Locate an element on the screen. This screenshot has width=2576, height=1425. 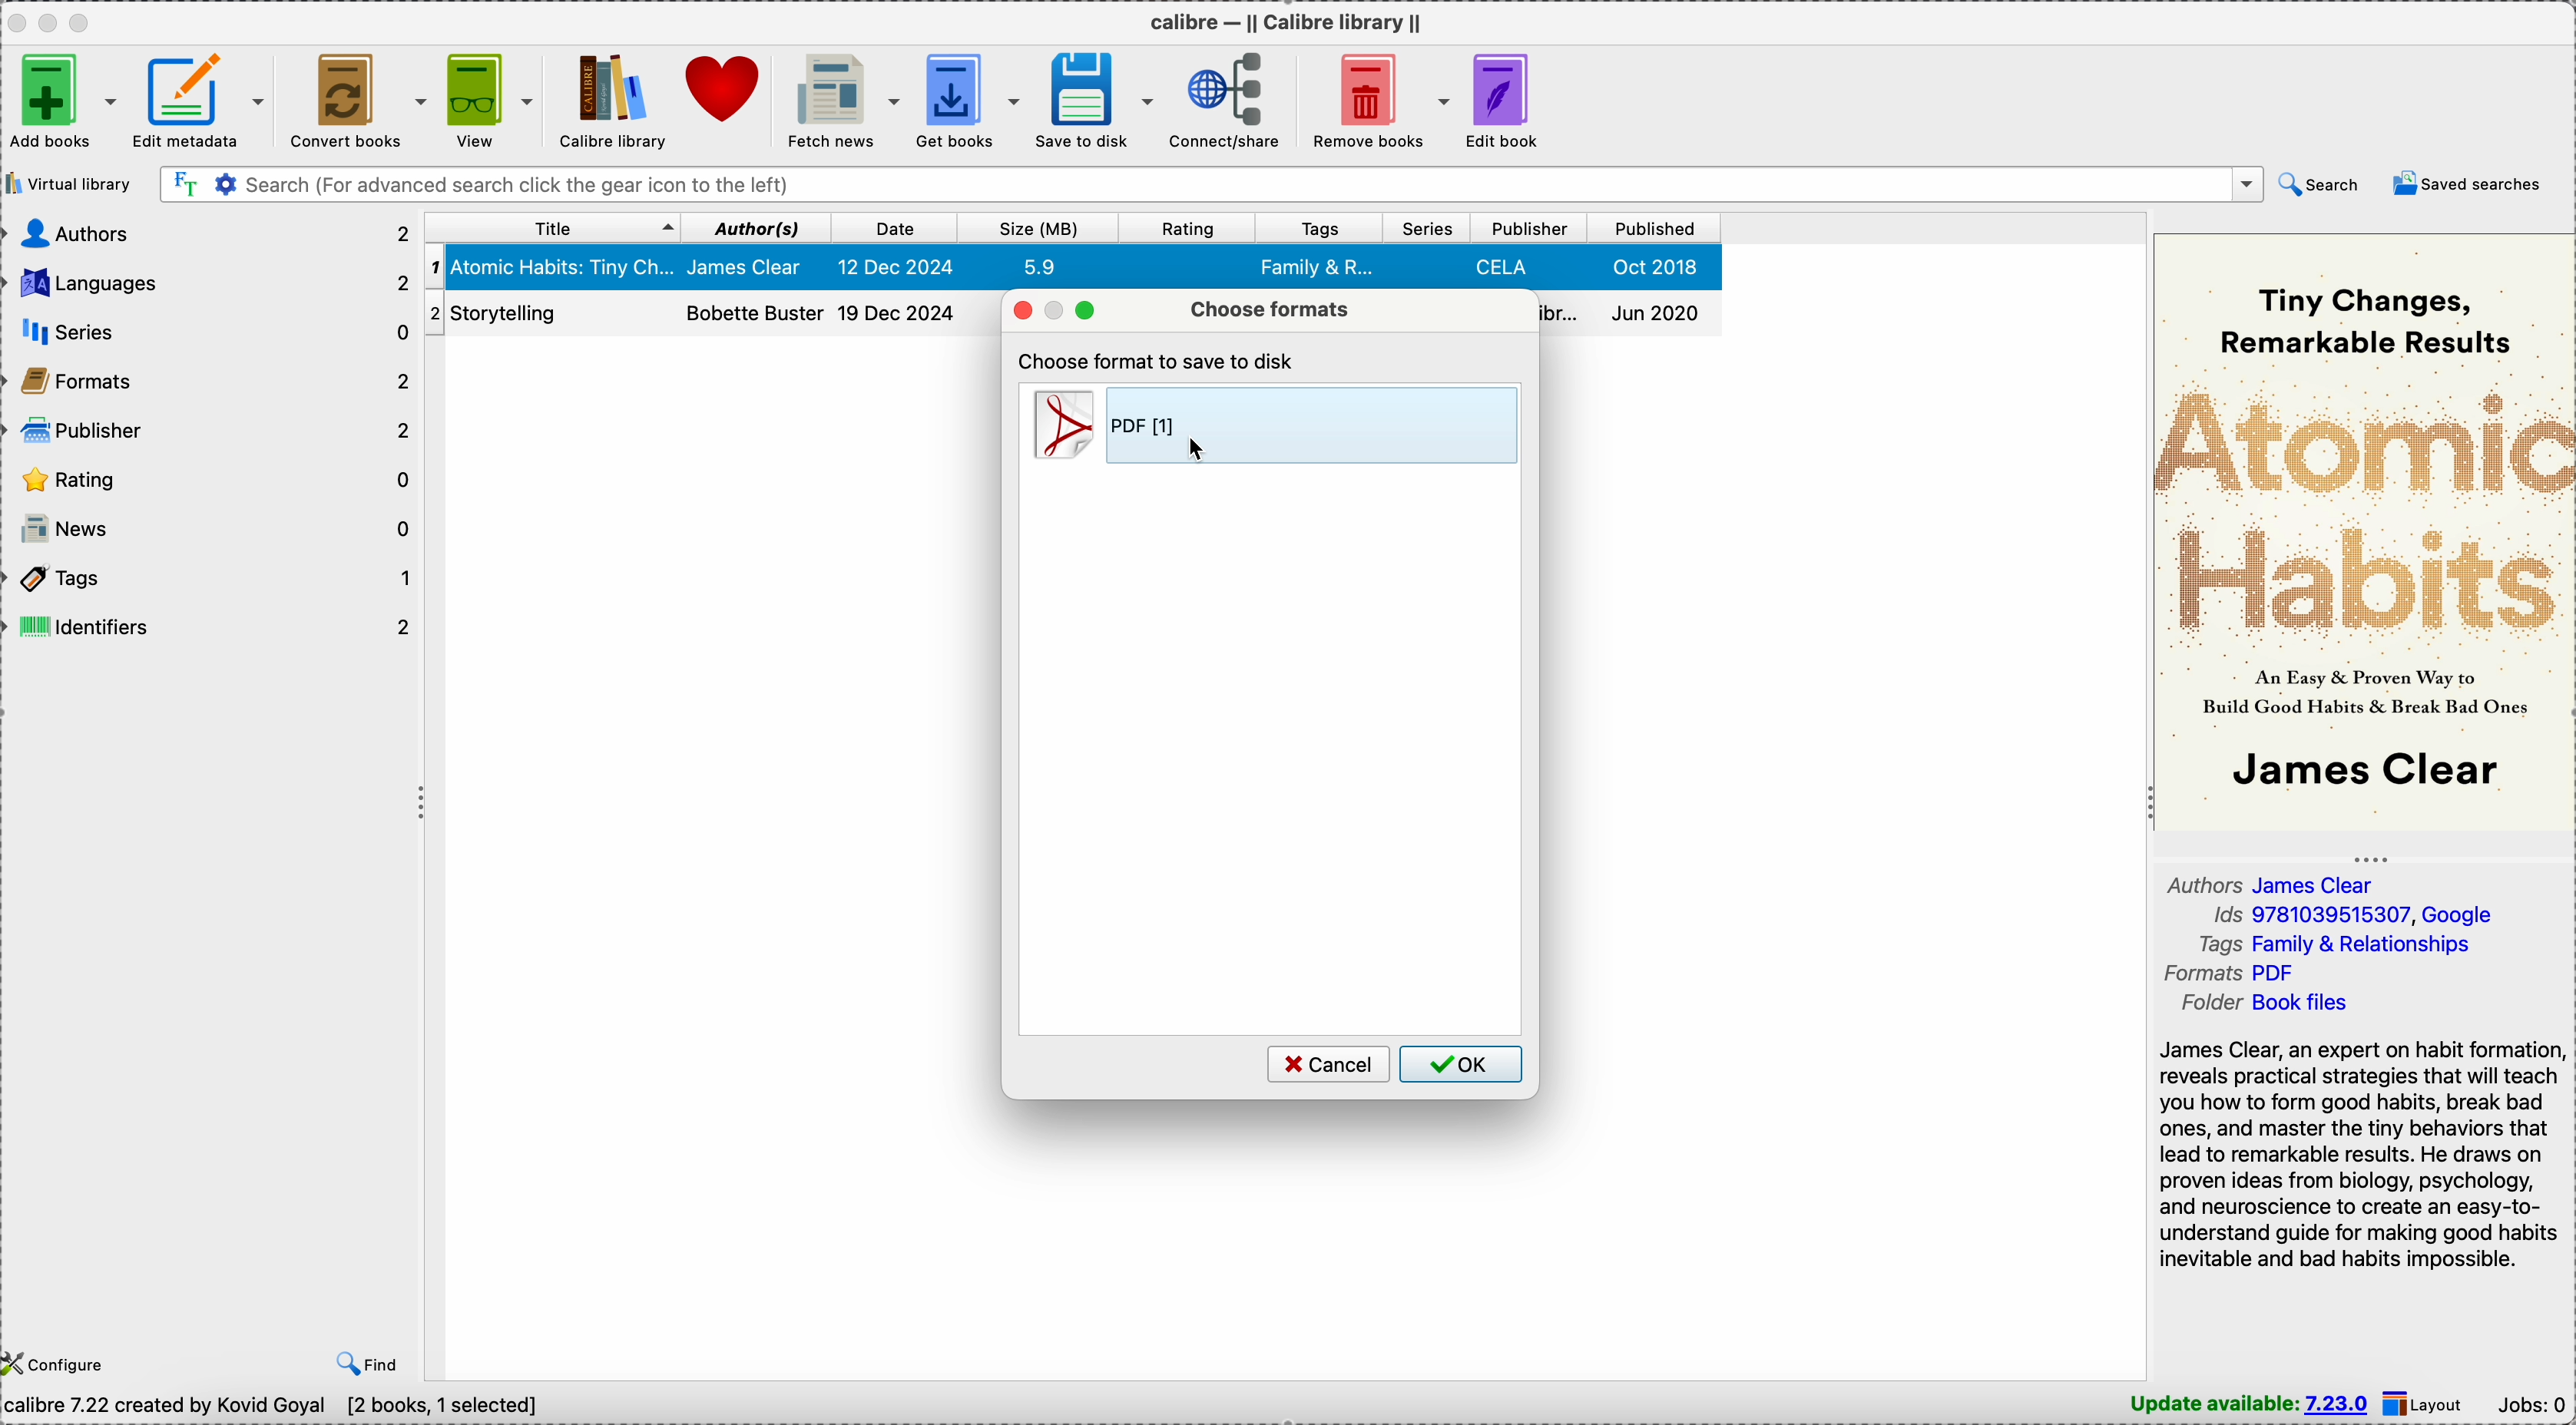
identifiers is located at coordinates (213, 627).